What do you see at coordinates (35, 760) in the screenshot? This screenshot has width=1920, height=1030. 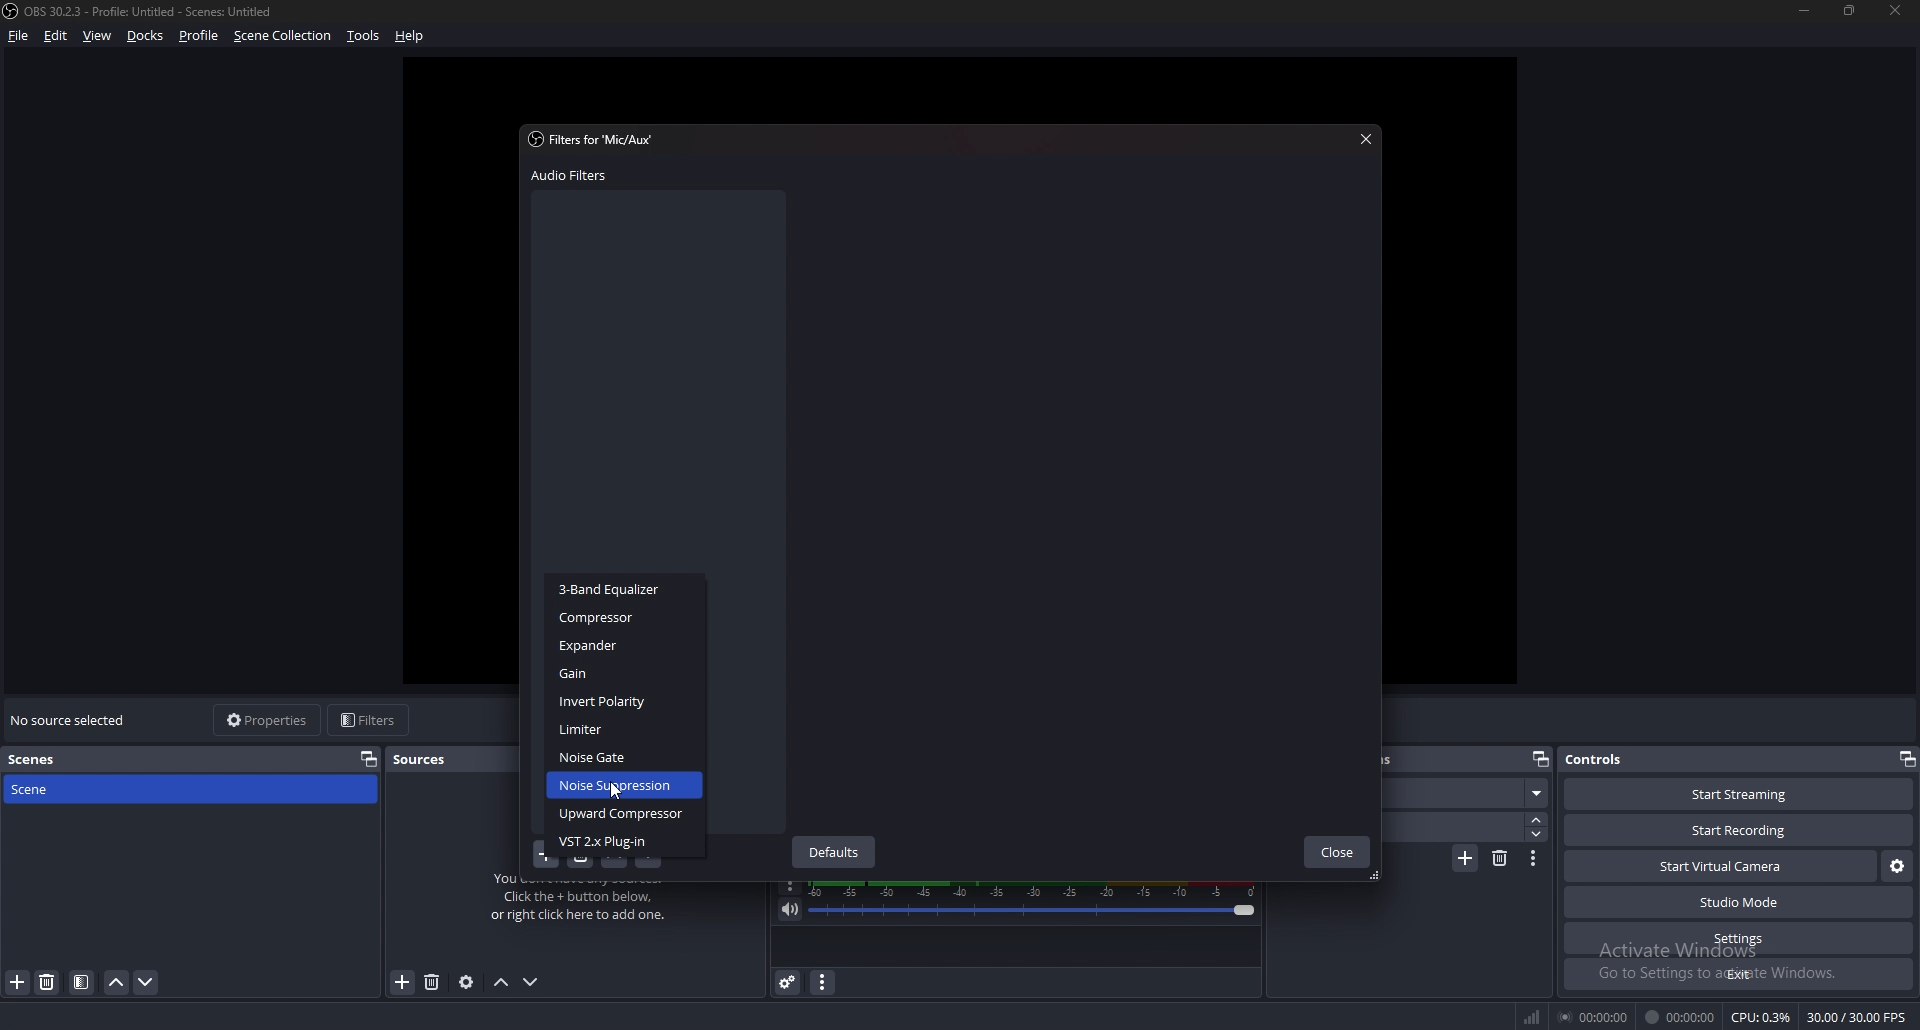 I see `scenes` at bounding box center [35, 760].